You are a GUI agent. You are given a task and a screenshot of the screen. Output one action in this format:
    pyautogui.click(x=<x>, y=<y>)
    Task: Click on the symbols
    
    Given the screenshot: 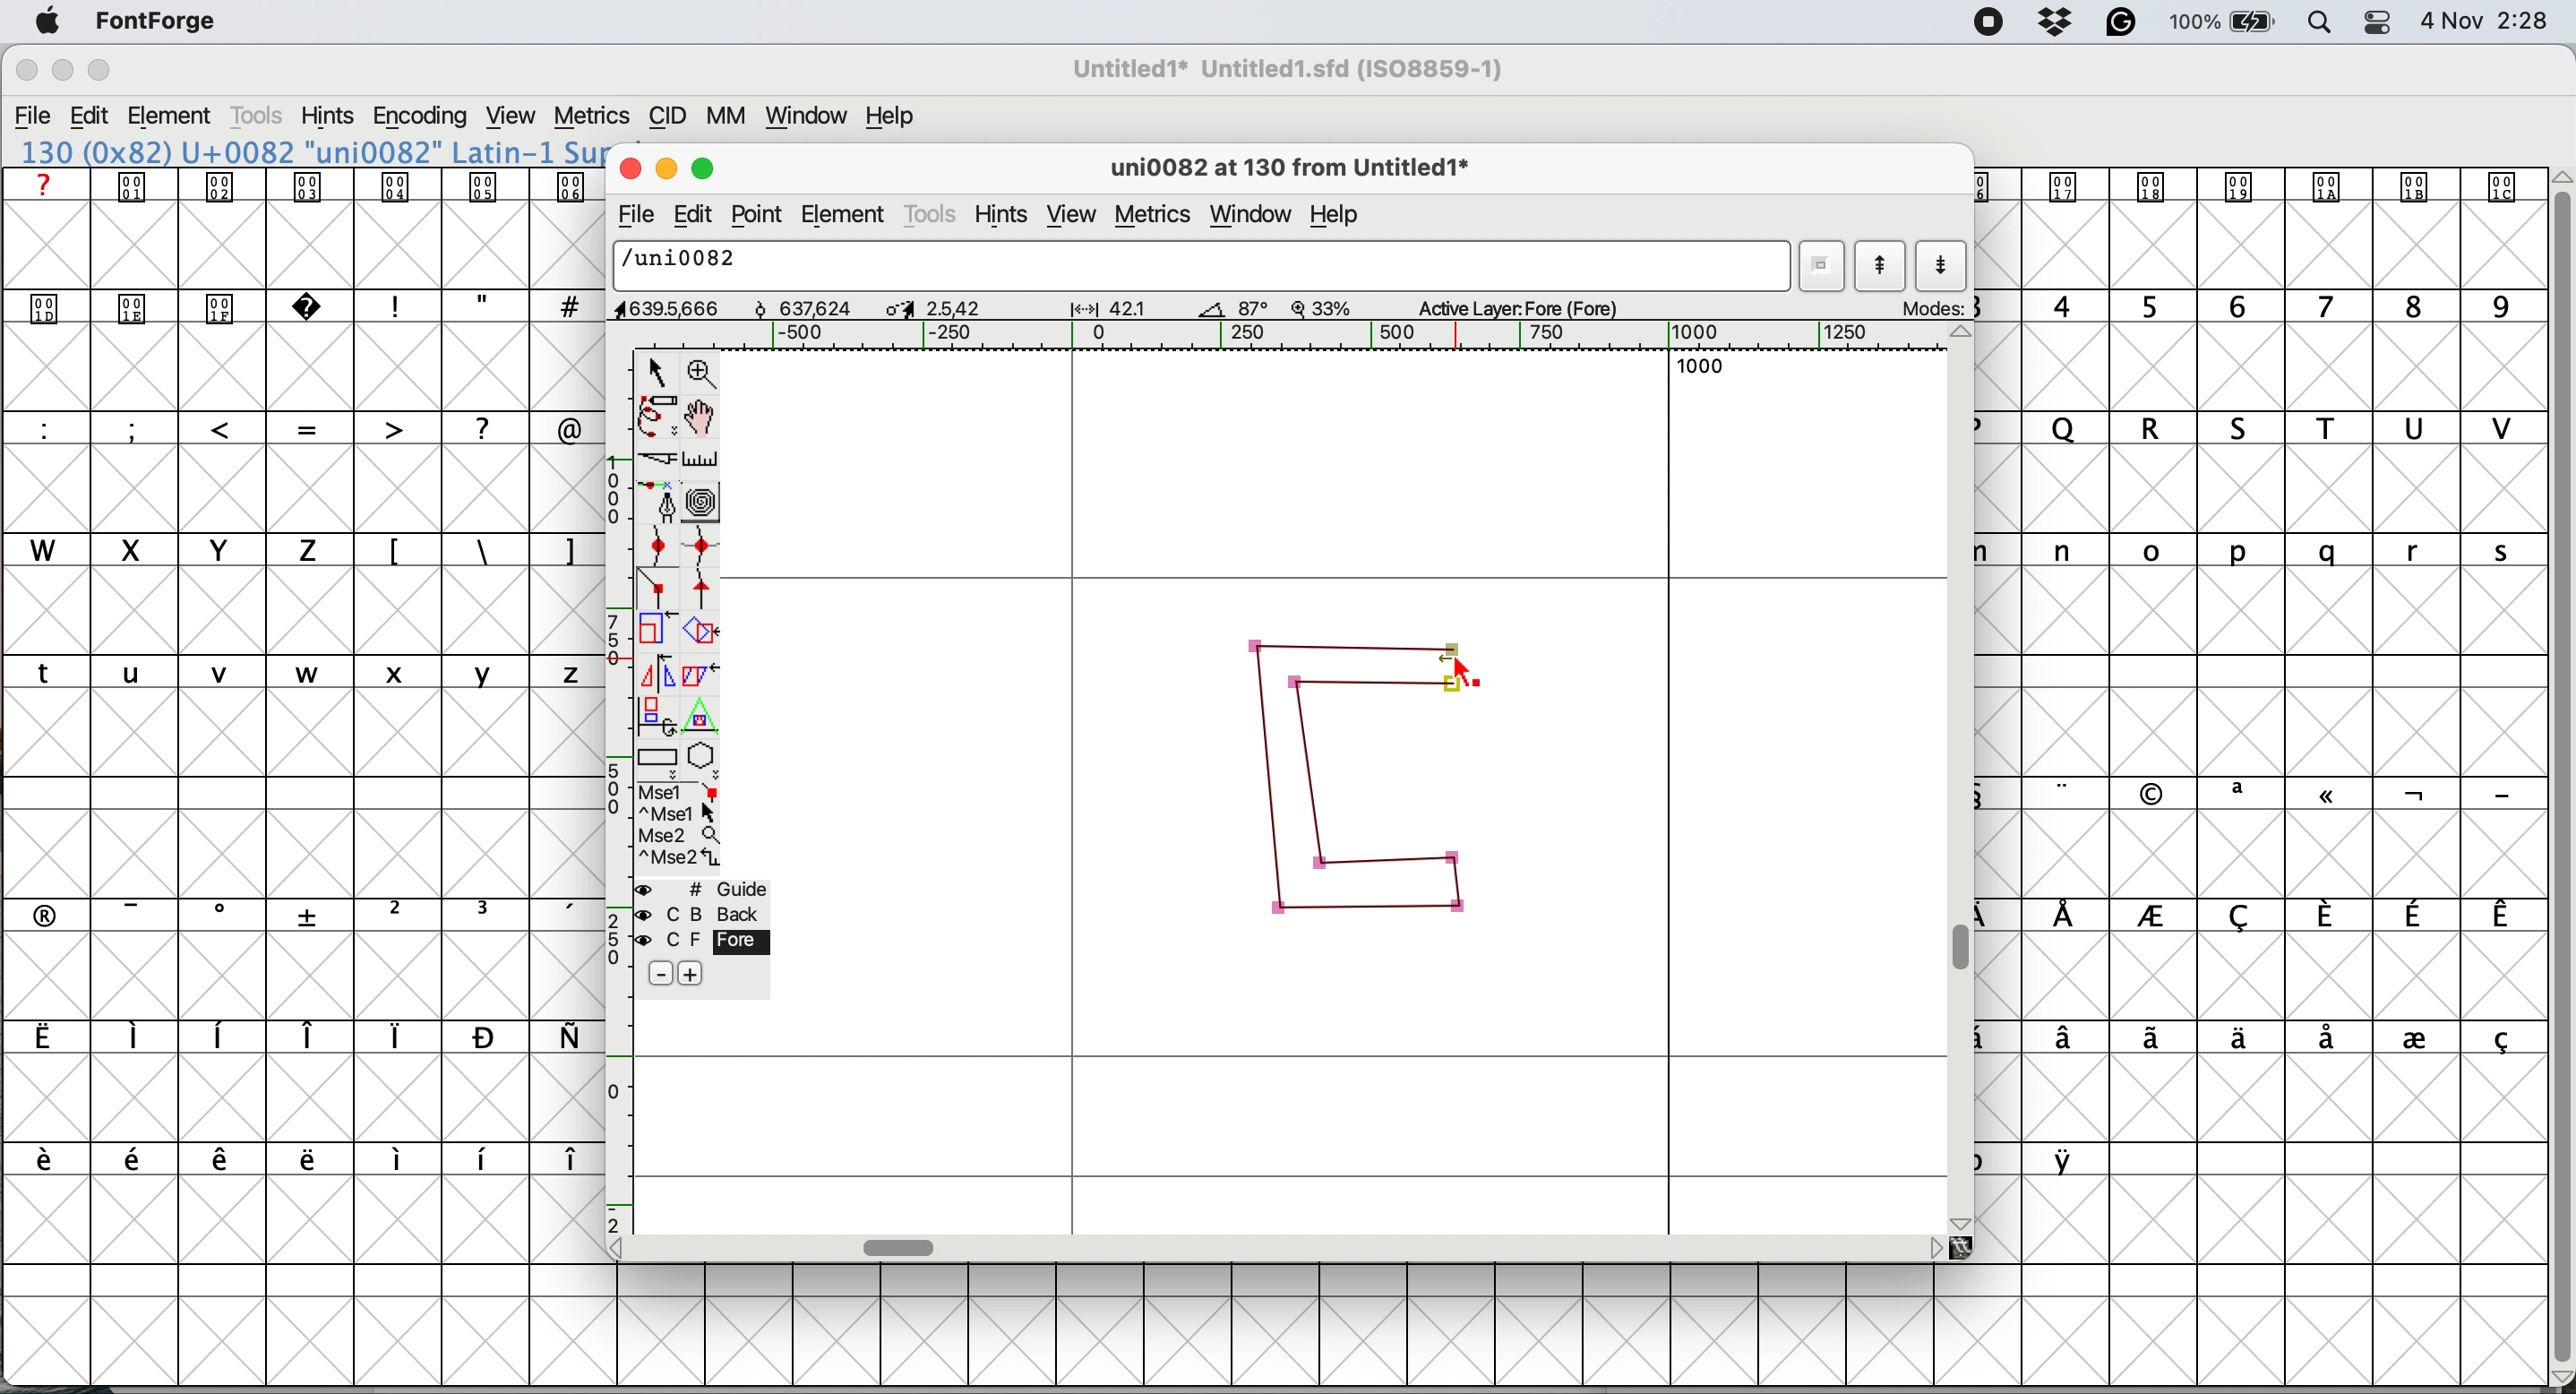 What is the action you would take?
    pyautogui.click(x=2285, y=794)
    